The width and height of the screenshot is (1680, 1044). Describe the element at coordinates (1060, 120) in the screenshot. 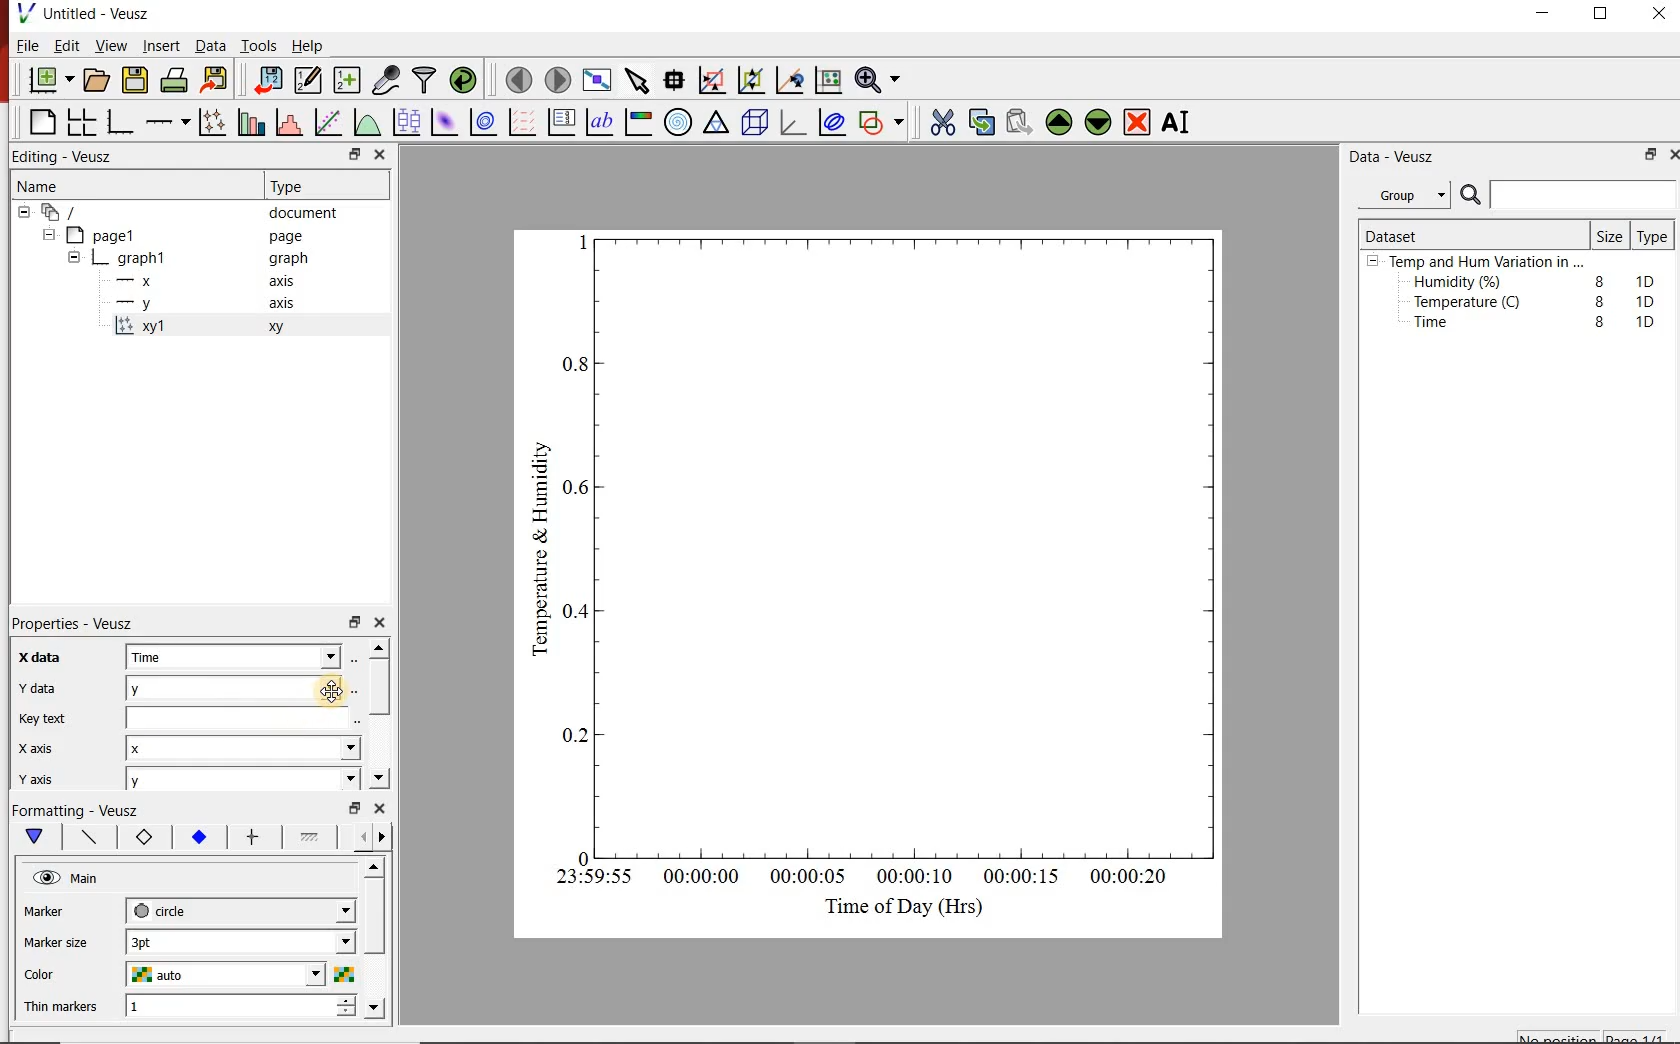

I see `Move the selected widget up` at that location.